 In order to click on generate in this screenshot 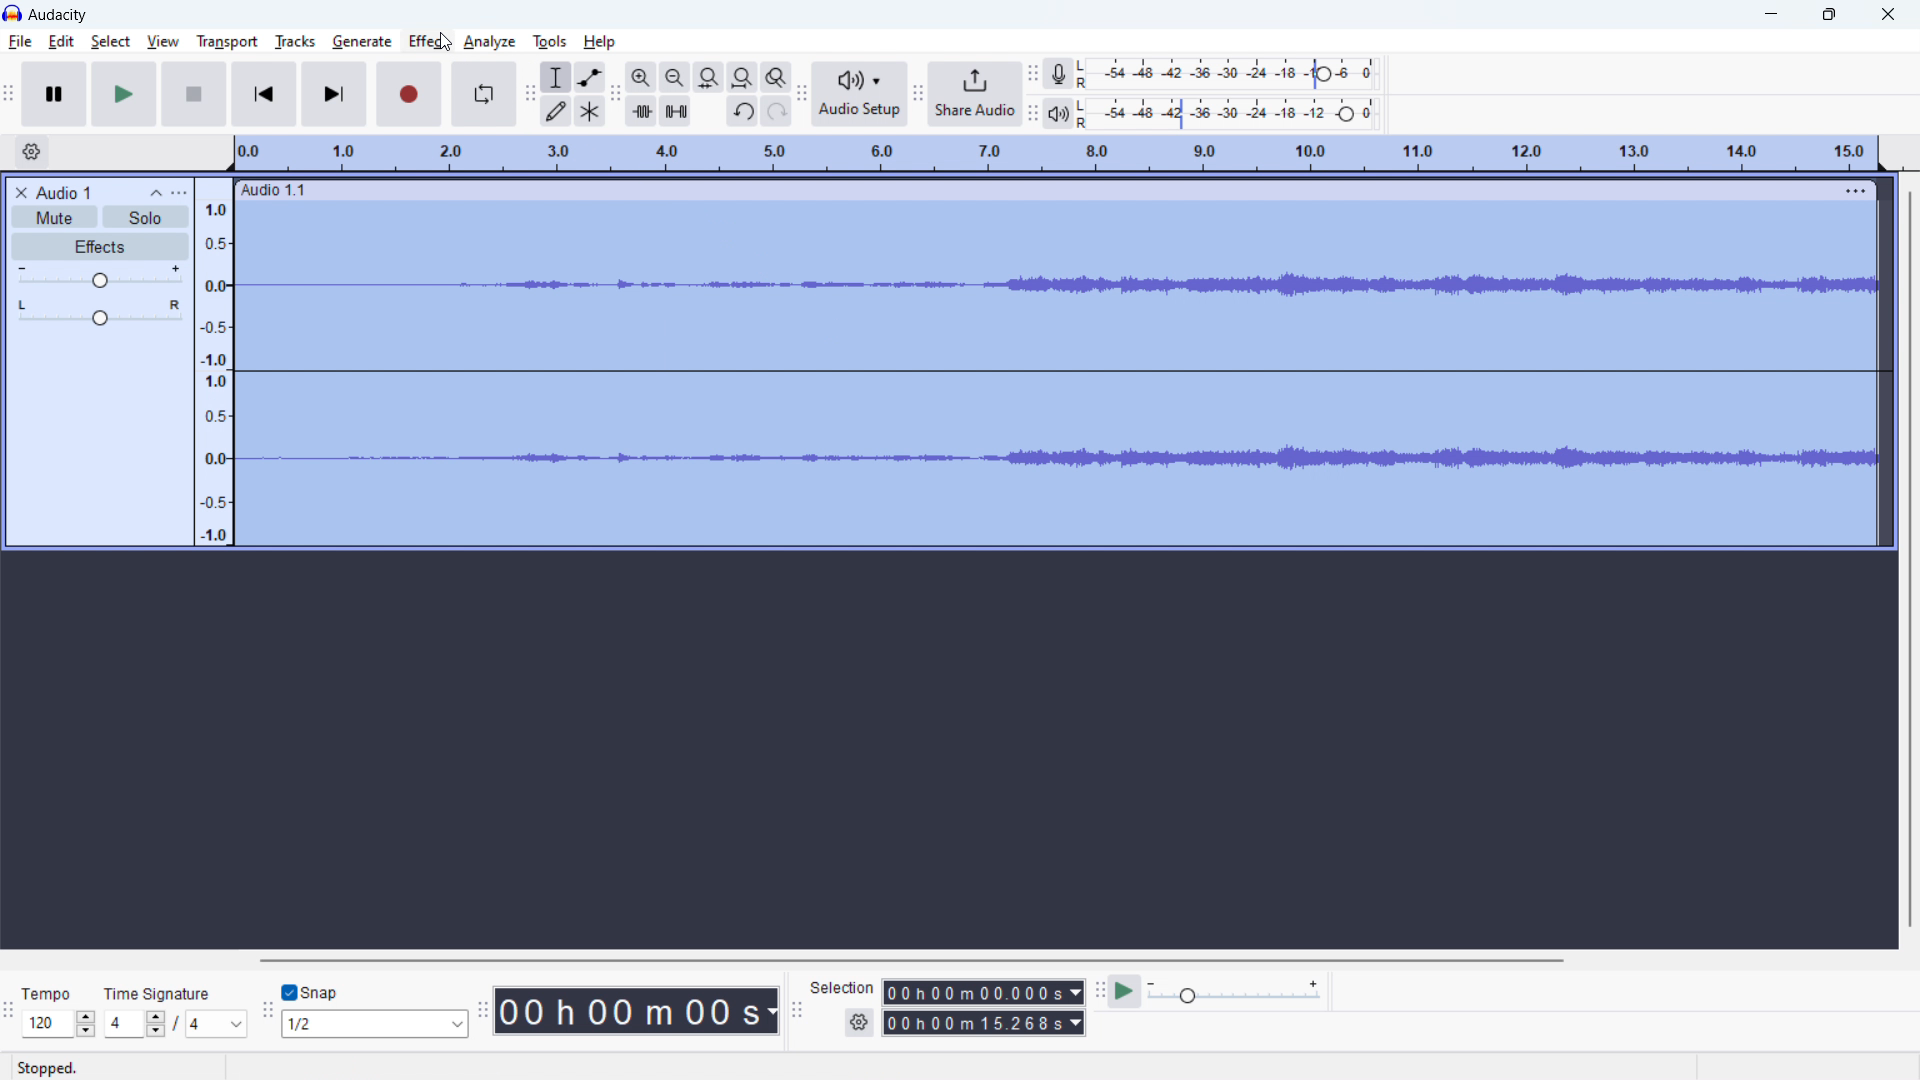, I will do `click(362, 41)`.